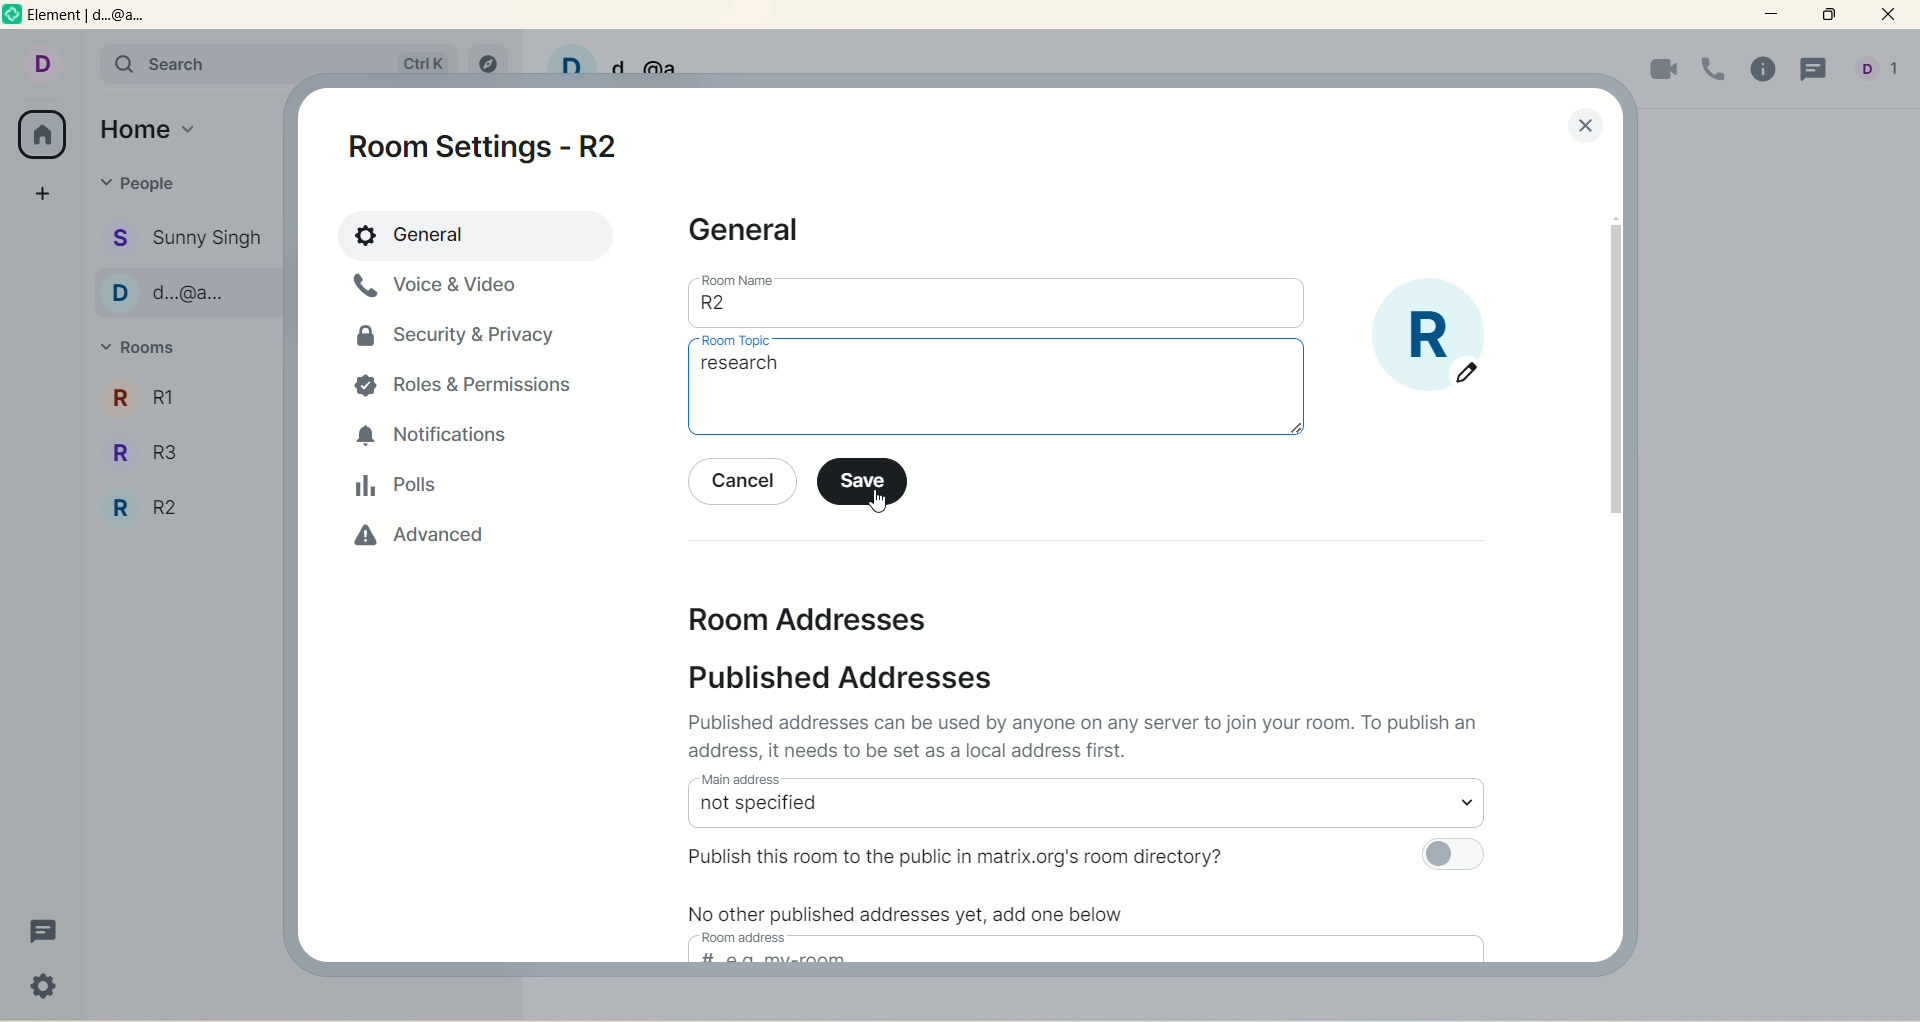  I want to click on room topic, so click(736, 341).